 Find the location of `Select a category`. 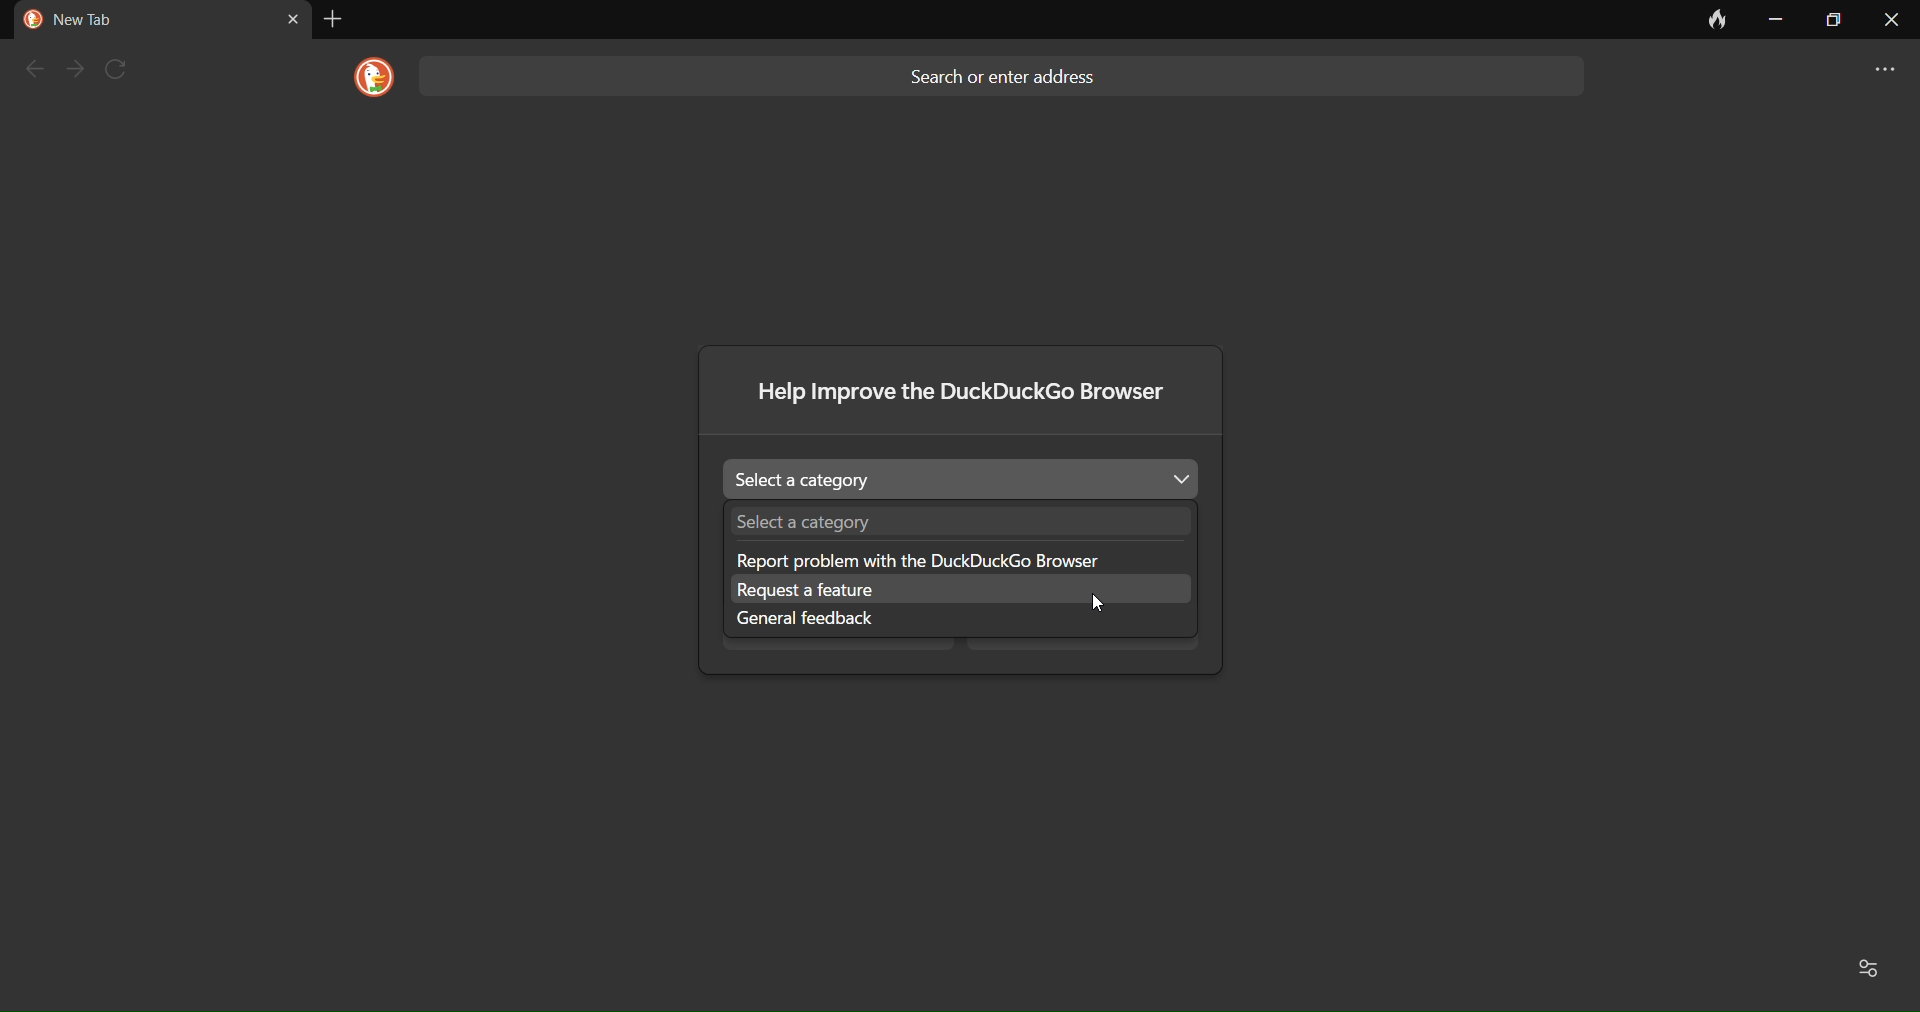

Select a category is located at coordinates (964, 472).